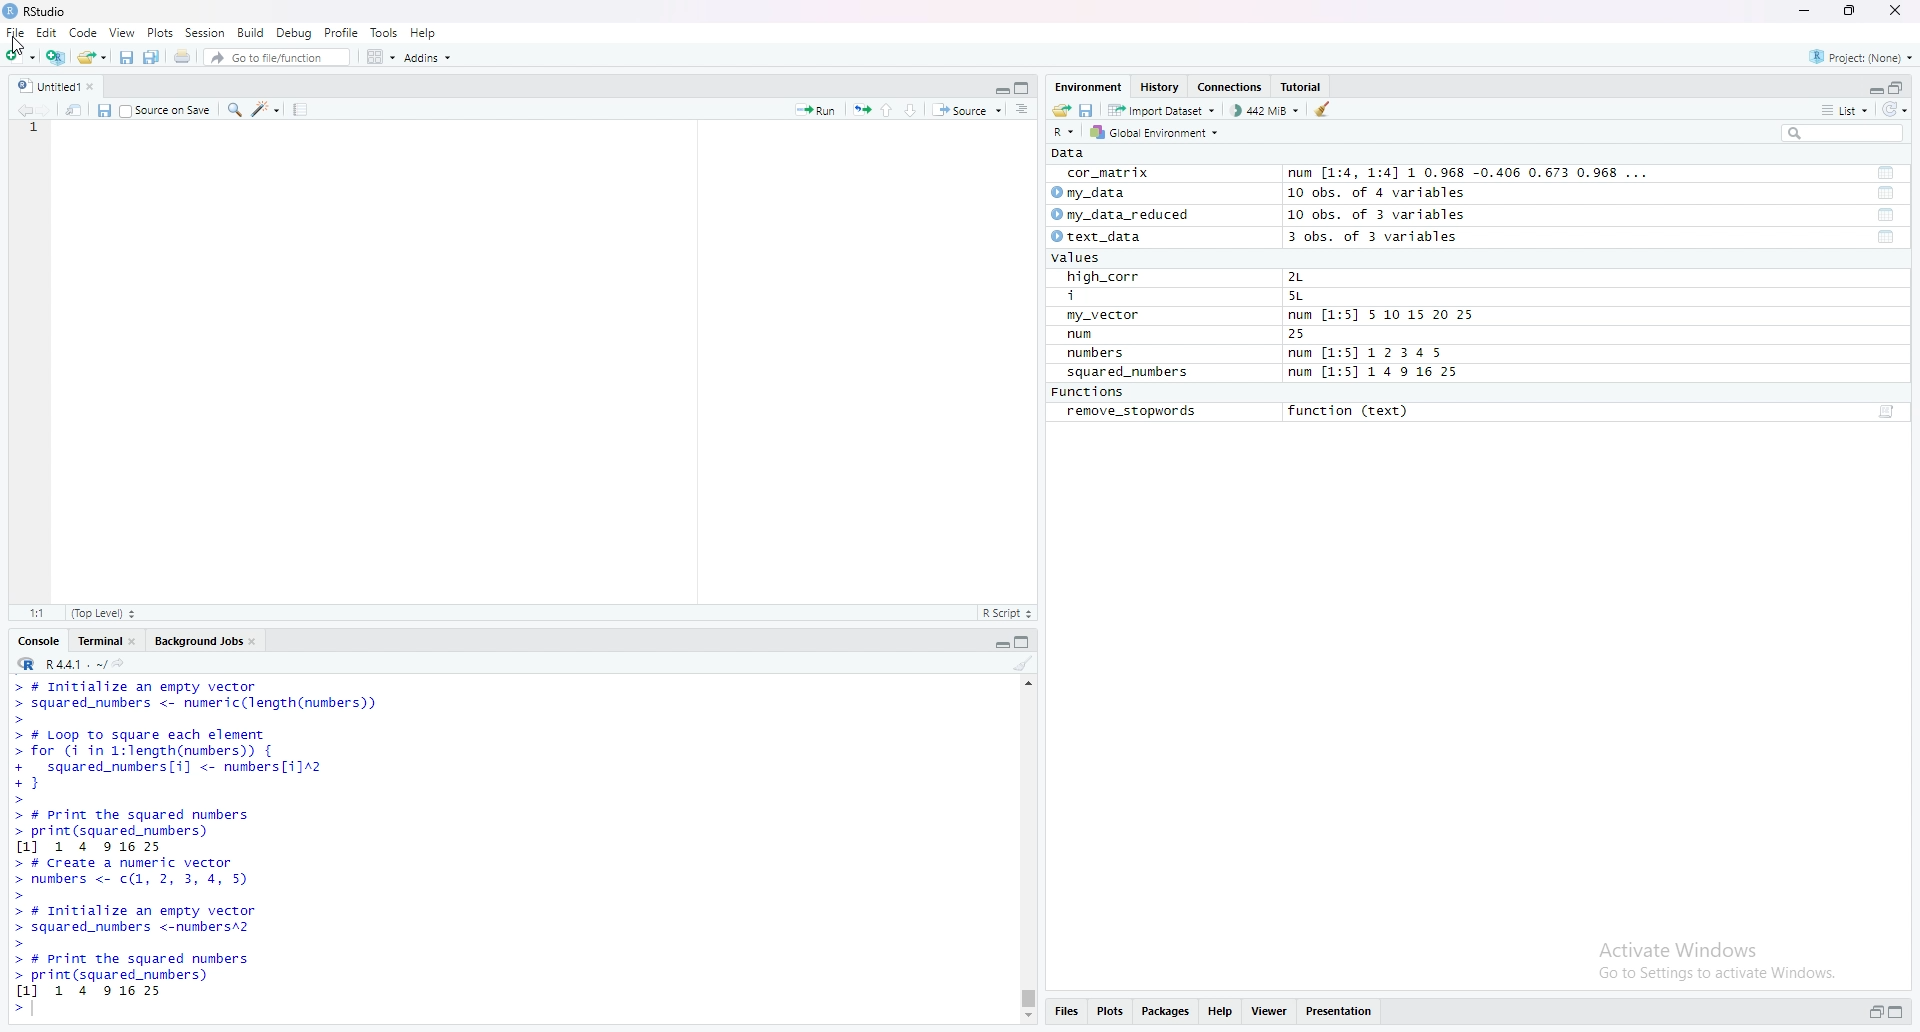 The image size is (1920, 1032). Describe the element at coordinates (1395, 213) in the screenshot. I see `10 obs. of 3 variables` at that location.